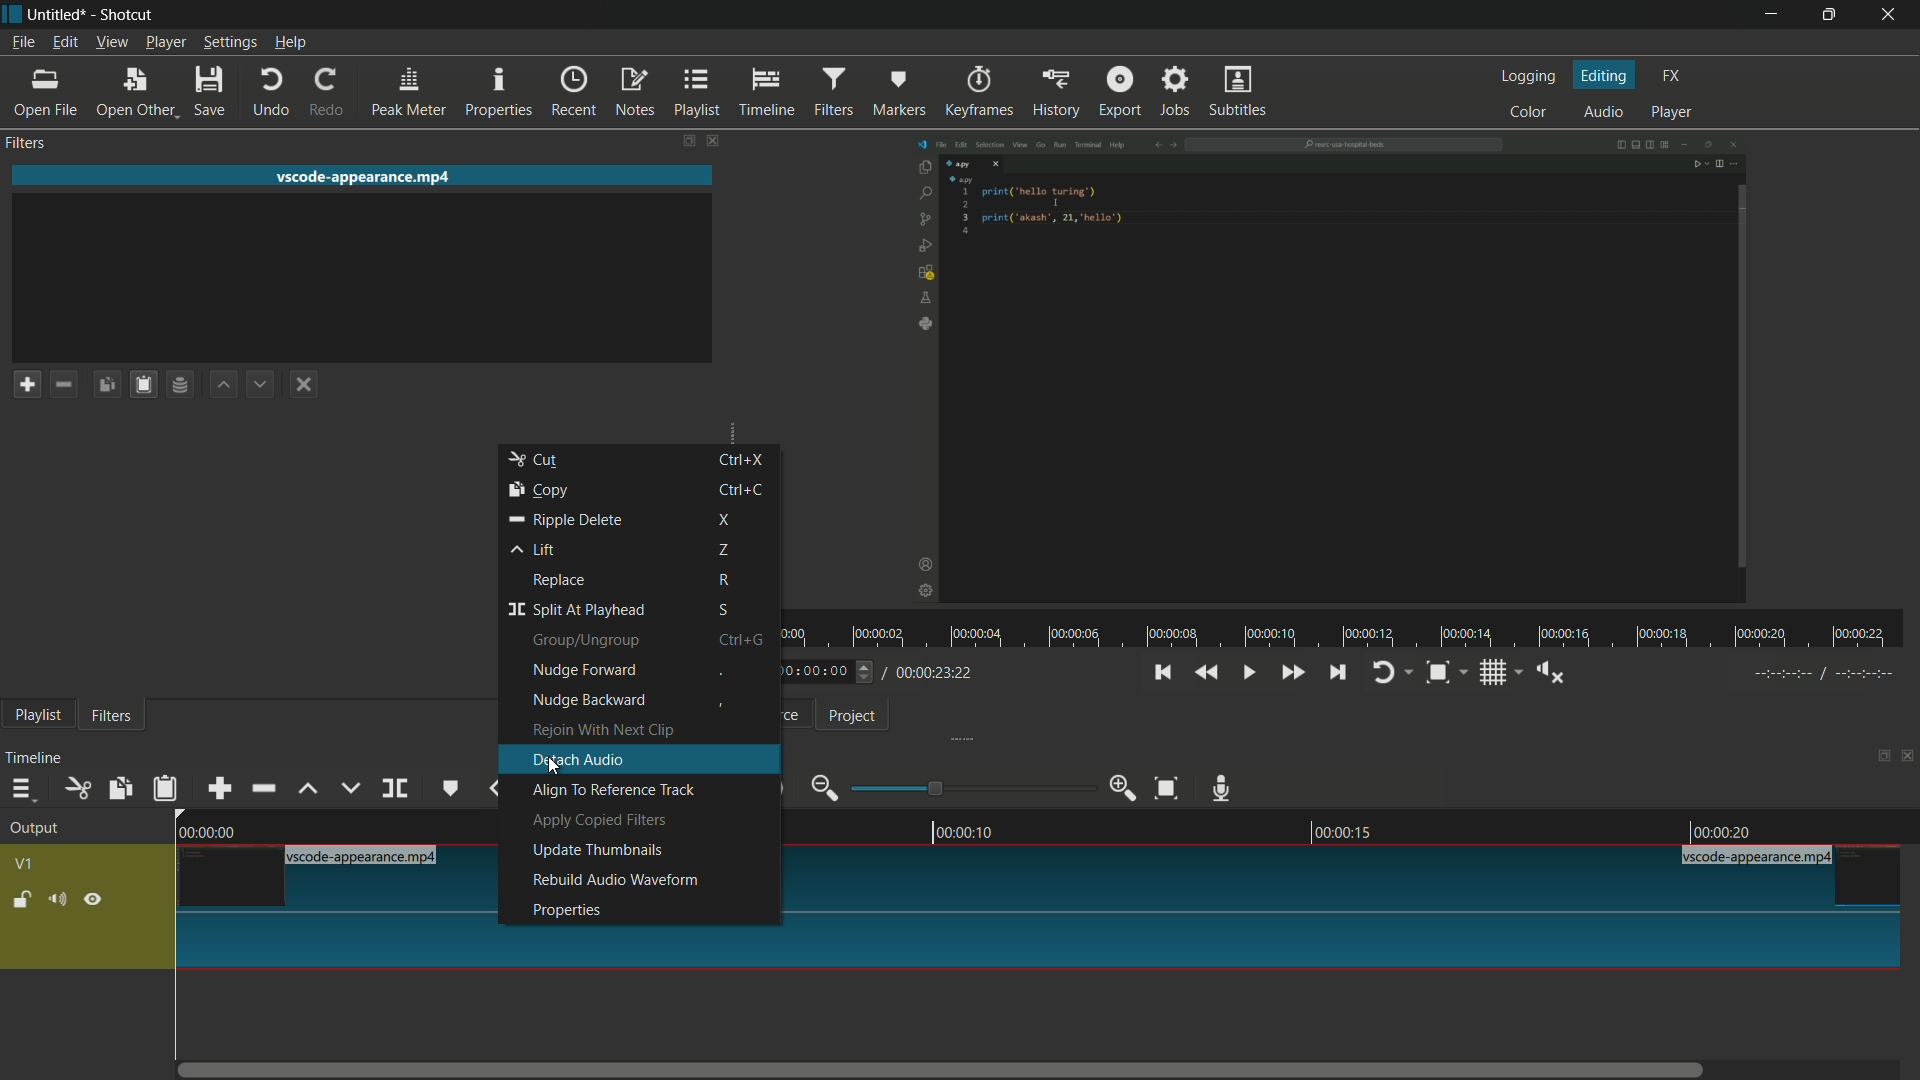 This screenshot has width=1920, height=1080. Describe the element at coordinates (1671, 76) in the screenshot. I see `fx` at that location.